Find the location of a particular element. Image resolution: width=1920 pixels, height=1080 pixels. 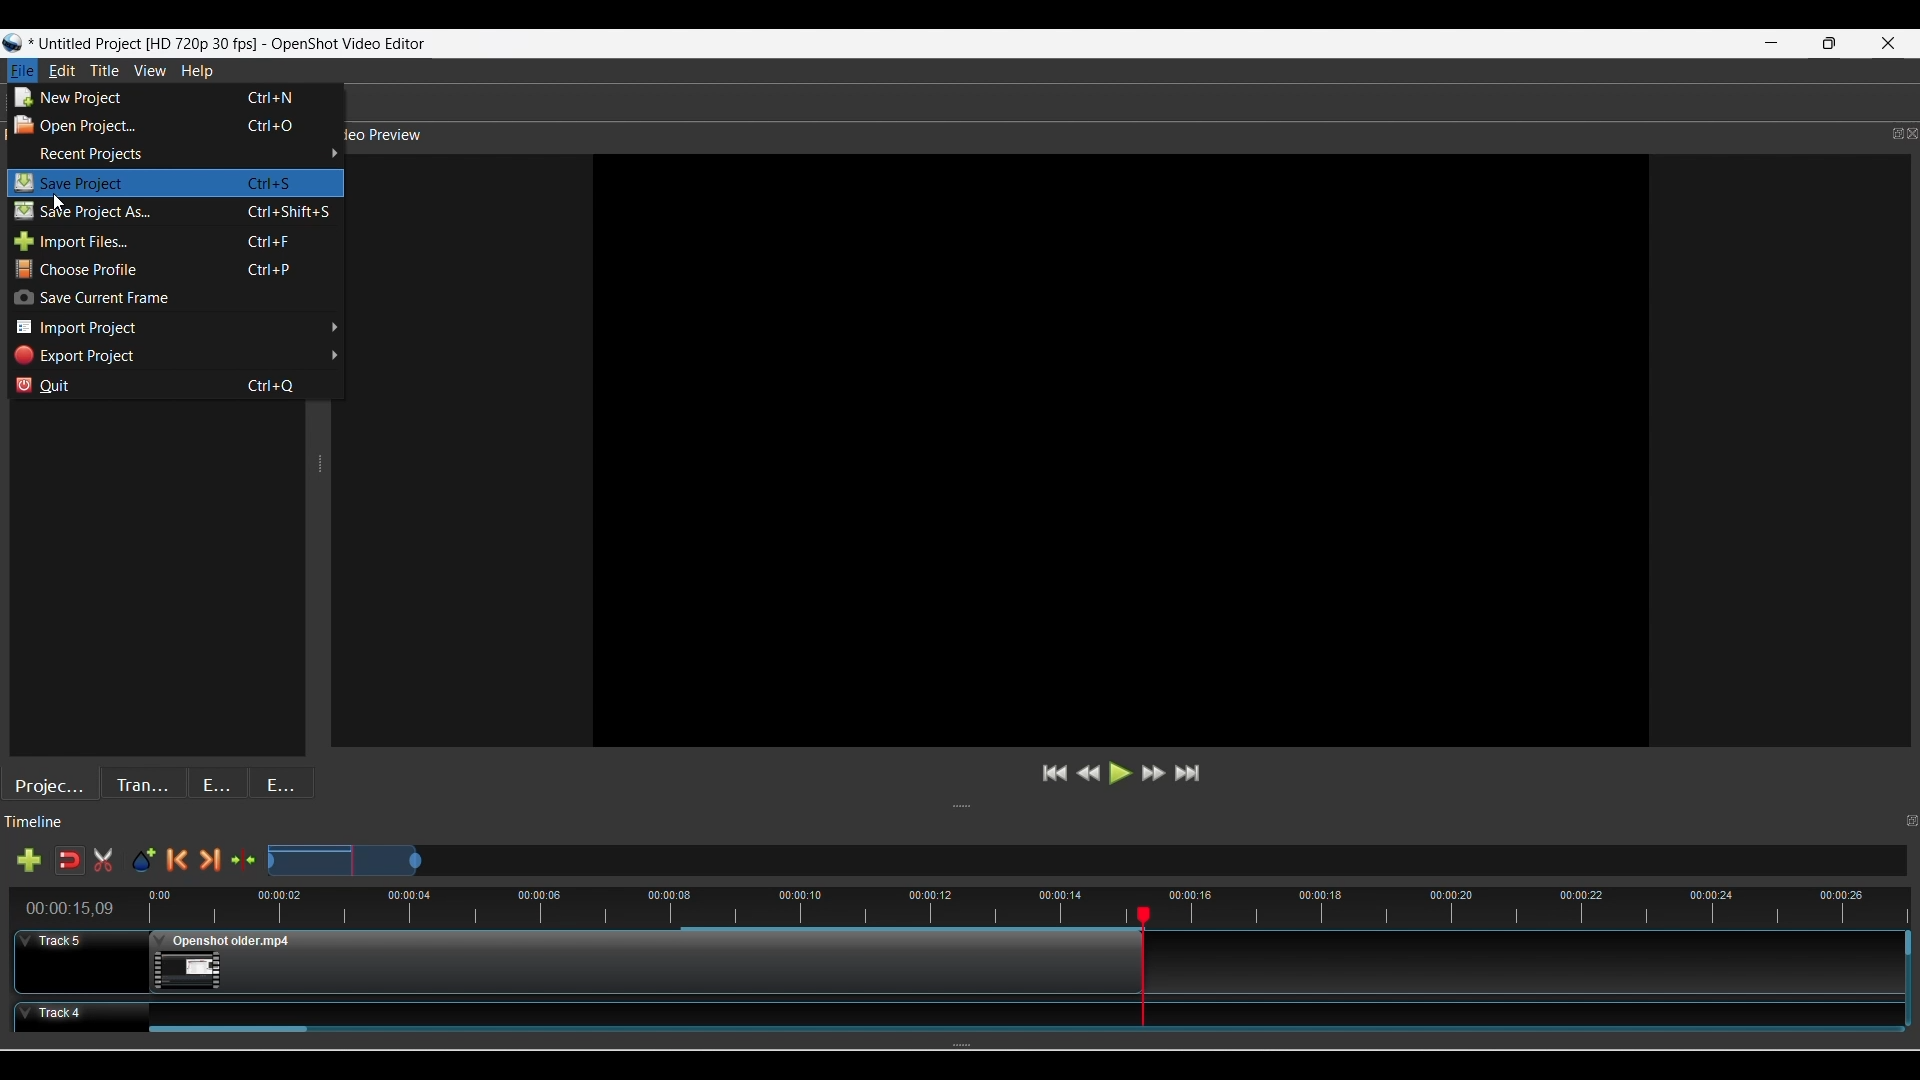

Open project is located at coordinates (172, 126).